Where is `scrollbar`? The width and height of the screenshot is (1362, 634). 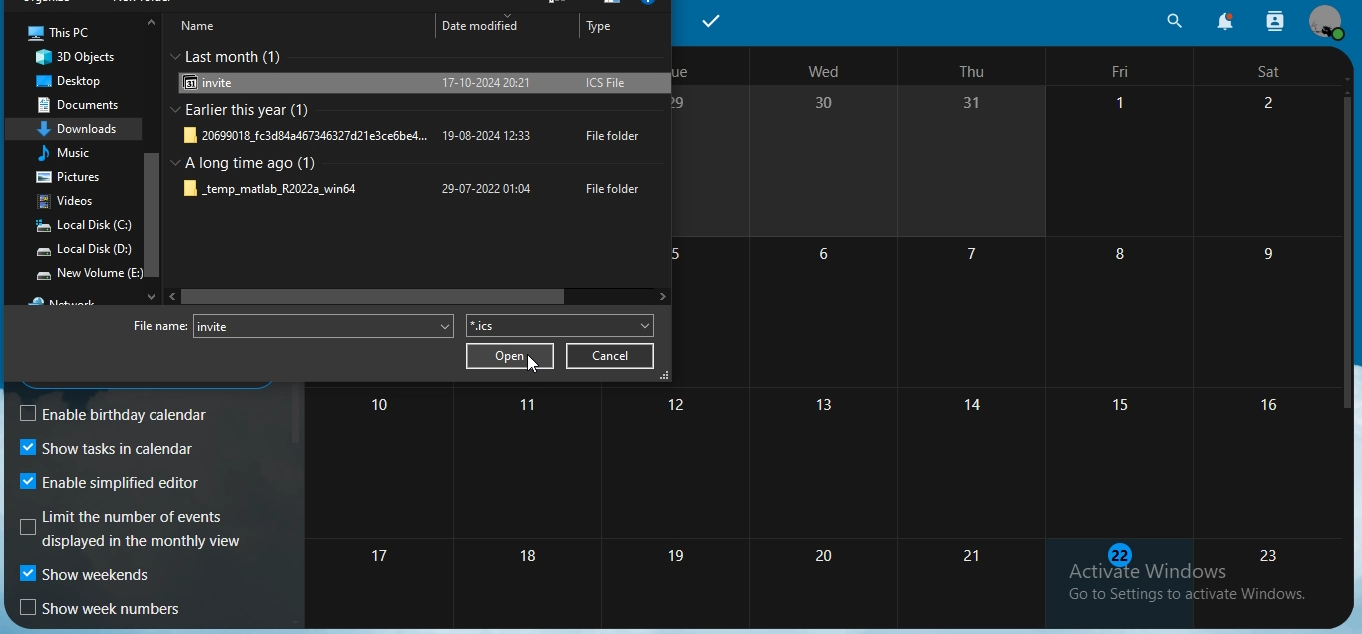 scrollbar is located at coordinates (418, 295).